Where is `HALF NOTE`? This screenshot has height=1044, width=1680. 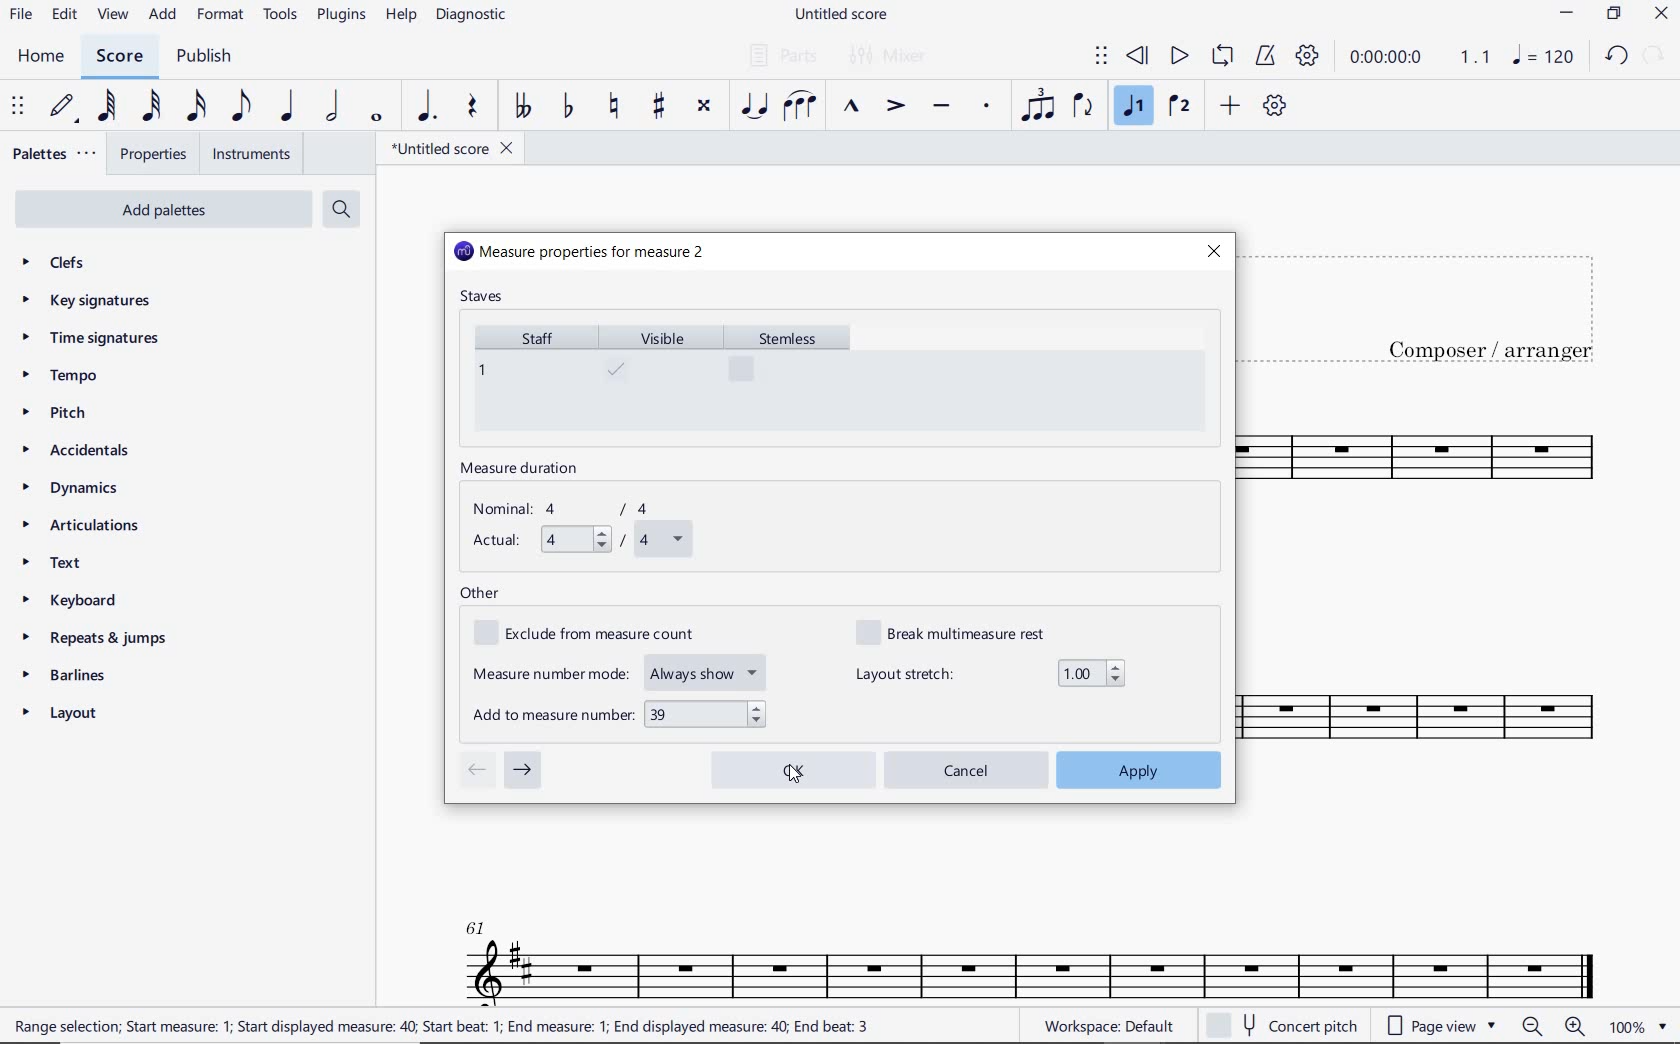 HALF NOTE is located at coordinates (334, 107).